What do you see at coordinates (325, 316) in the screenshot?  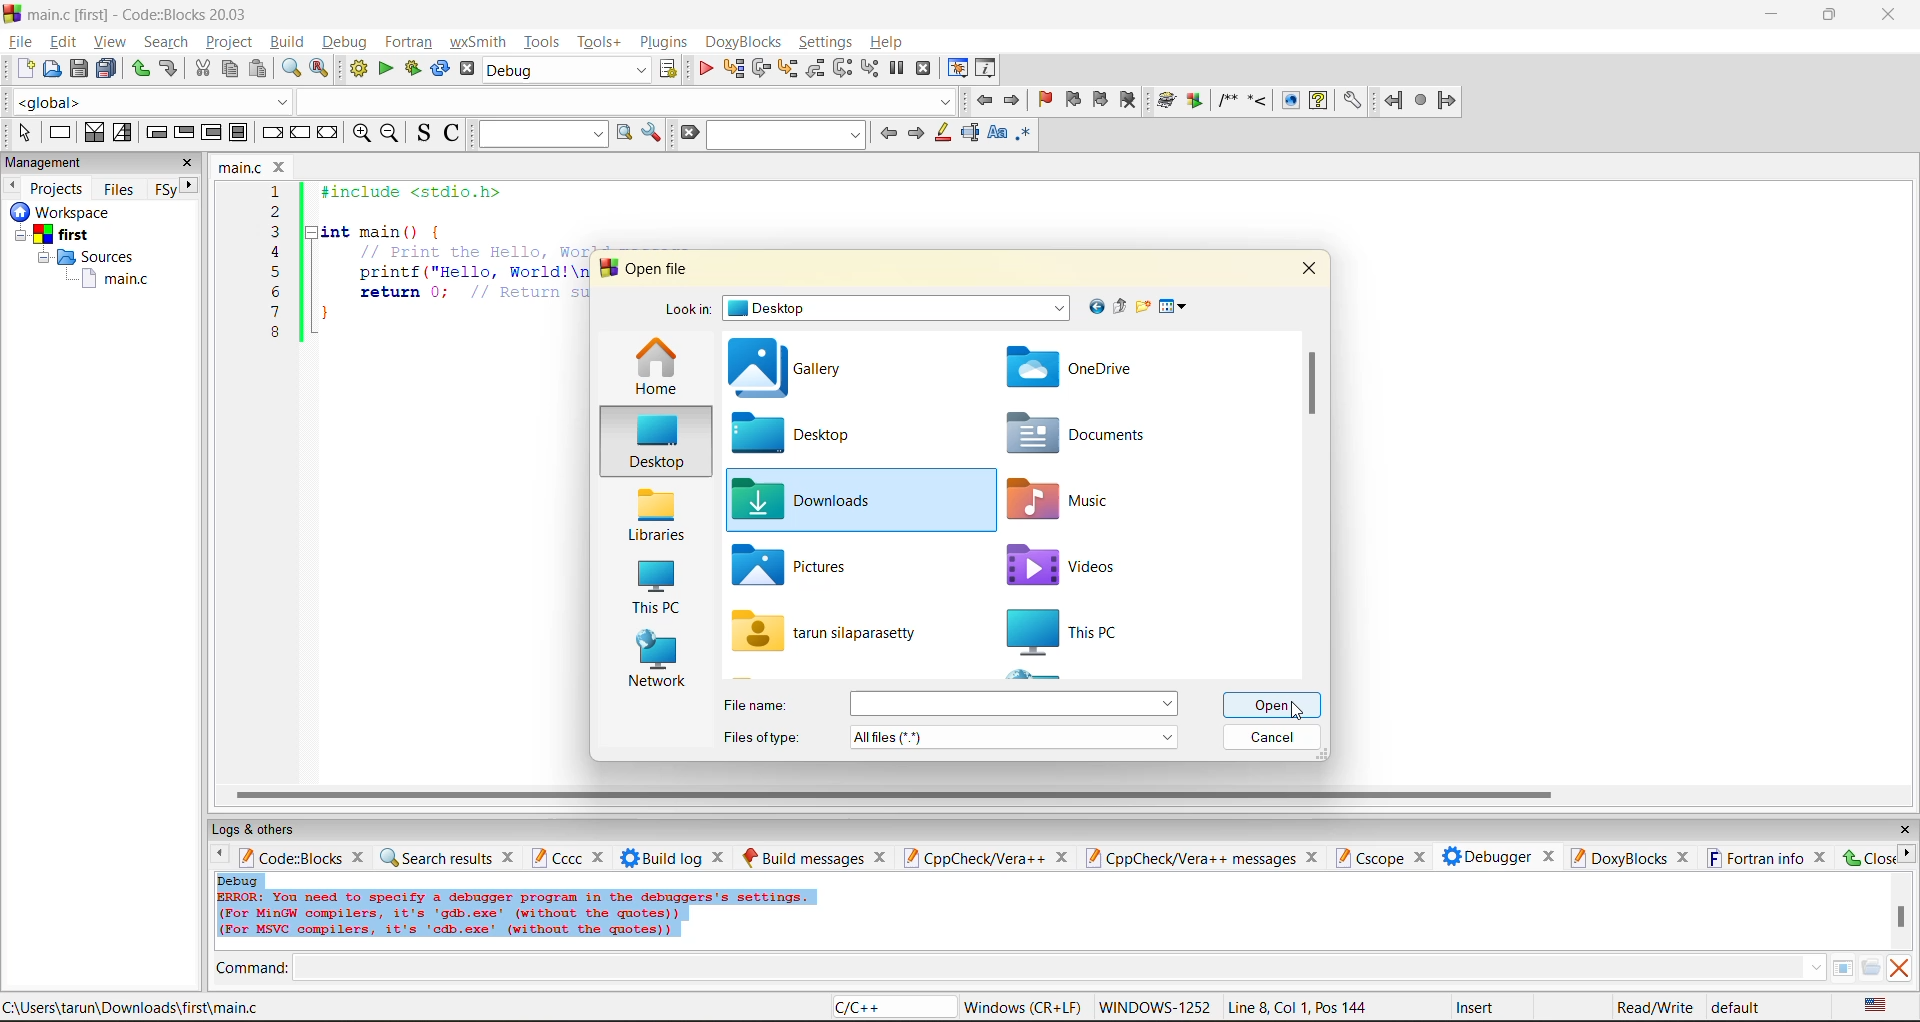 I see `}` at bounding box center [325, 316].